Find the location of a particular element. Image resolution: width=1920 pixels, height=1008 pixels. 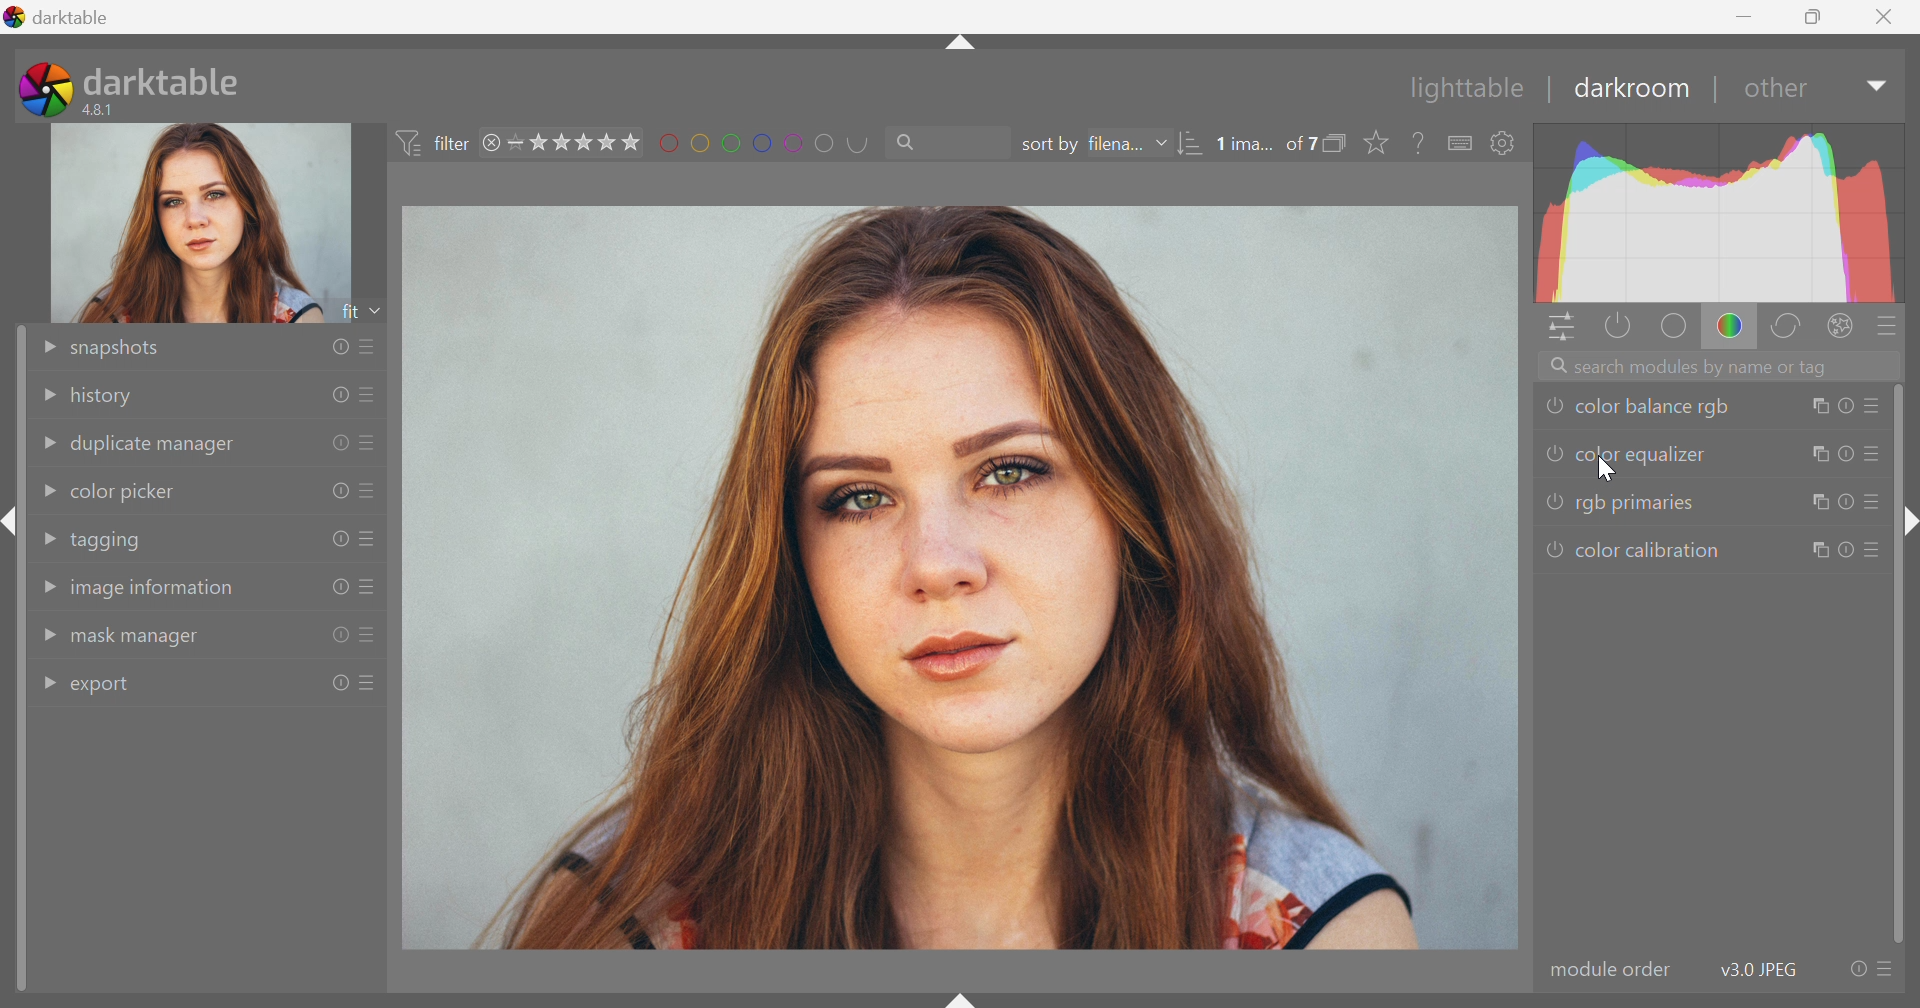

show global preference is located at coordinates (1503, 143).